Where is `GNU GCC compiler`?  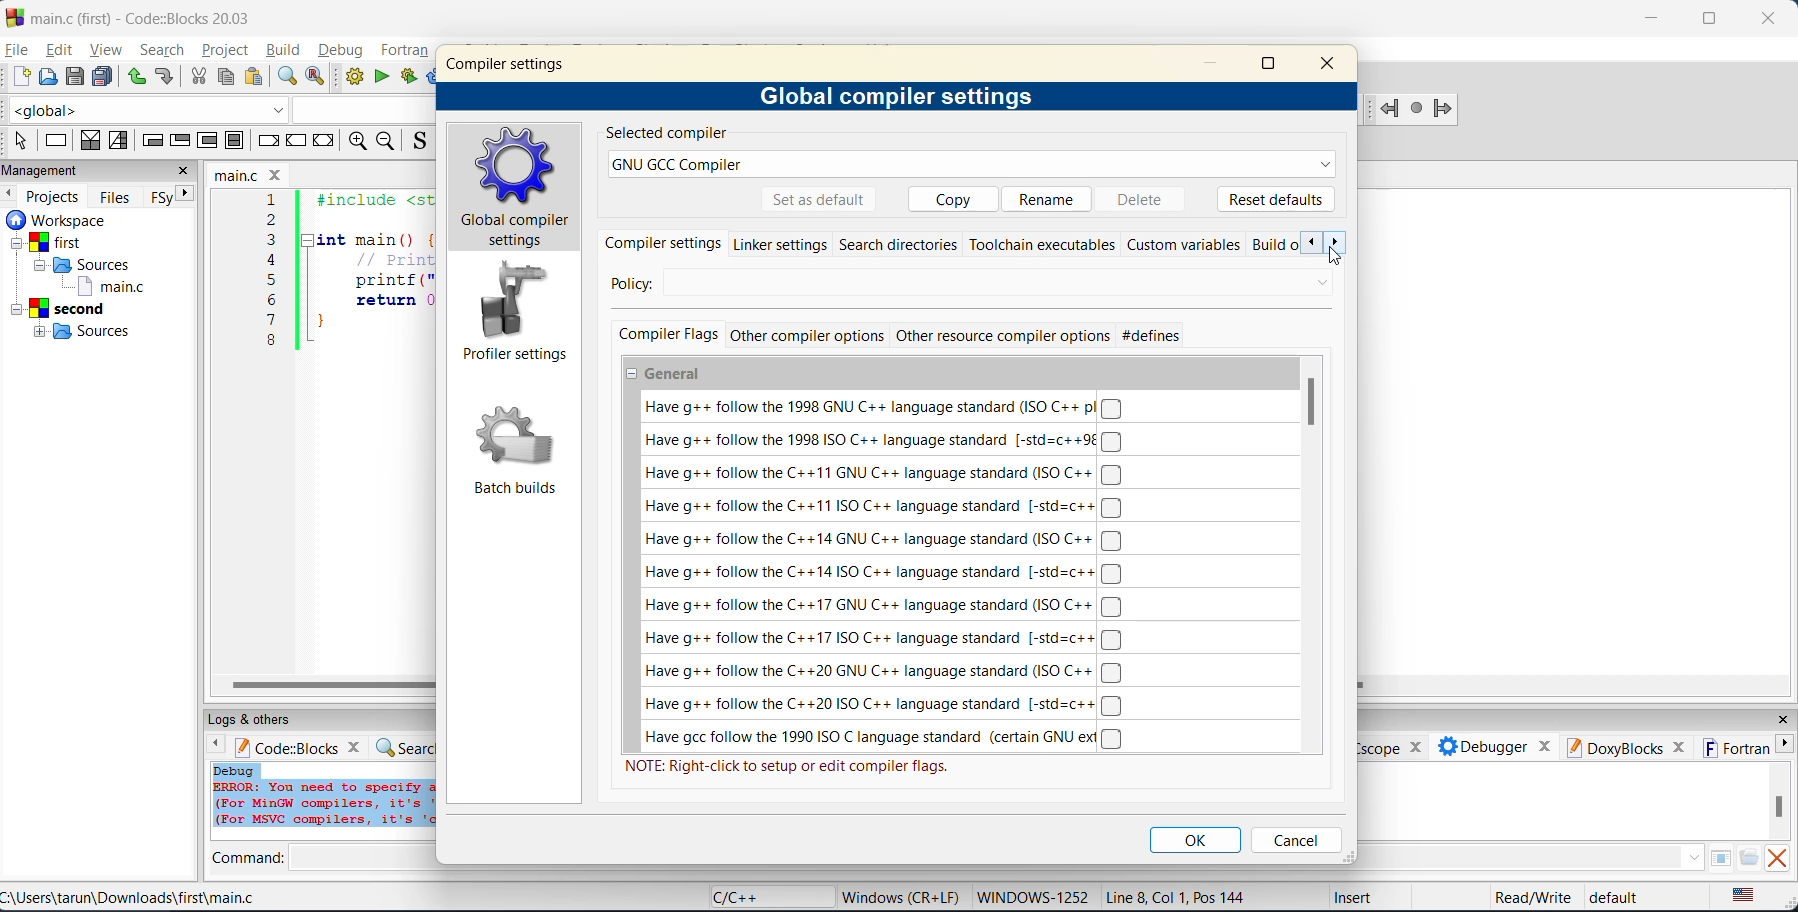
GNU GCC compiler is located at coordinates (973, 165).